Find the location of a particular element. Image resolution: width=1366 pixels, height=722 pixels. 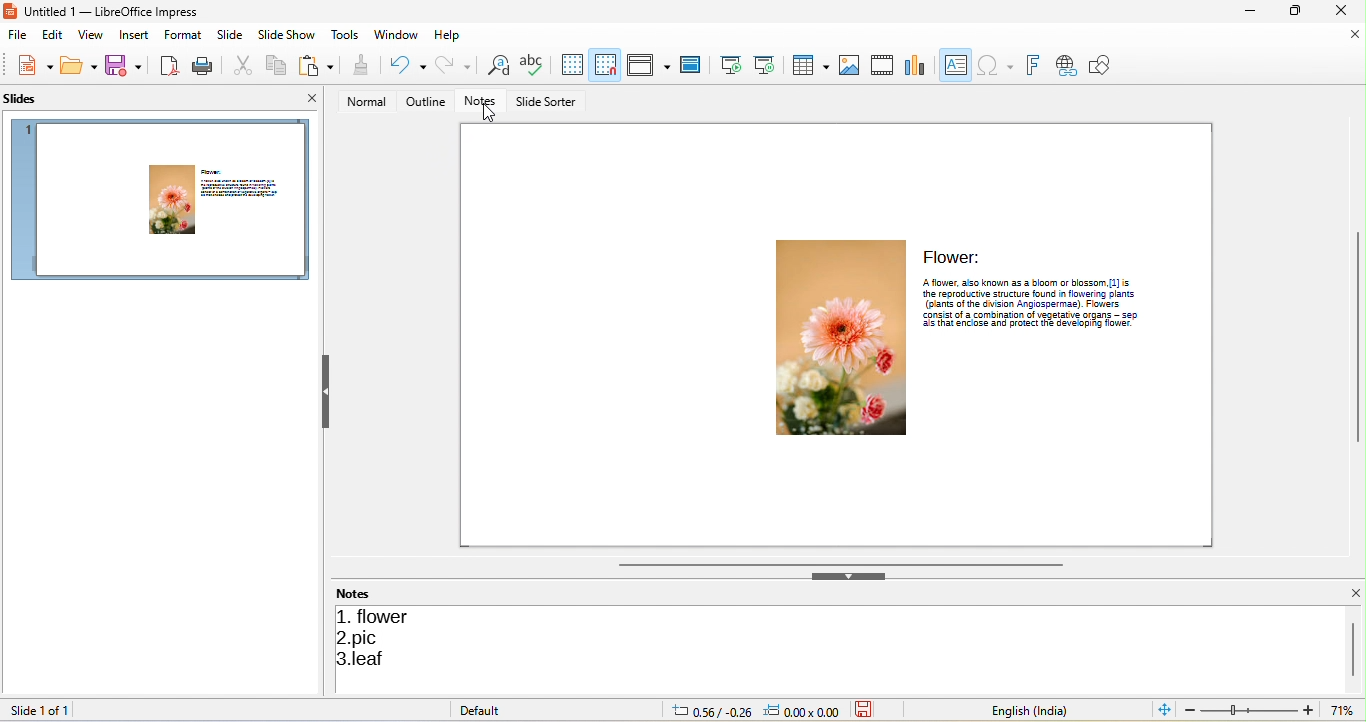

paste is located at coordinates (319, 65).